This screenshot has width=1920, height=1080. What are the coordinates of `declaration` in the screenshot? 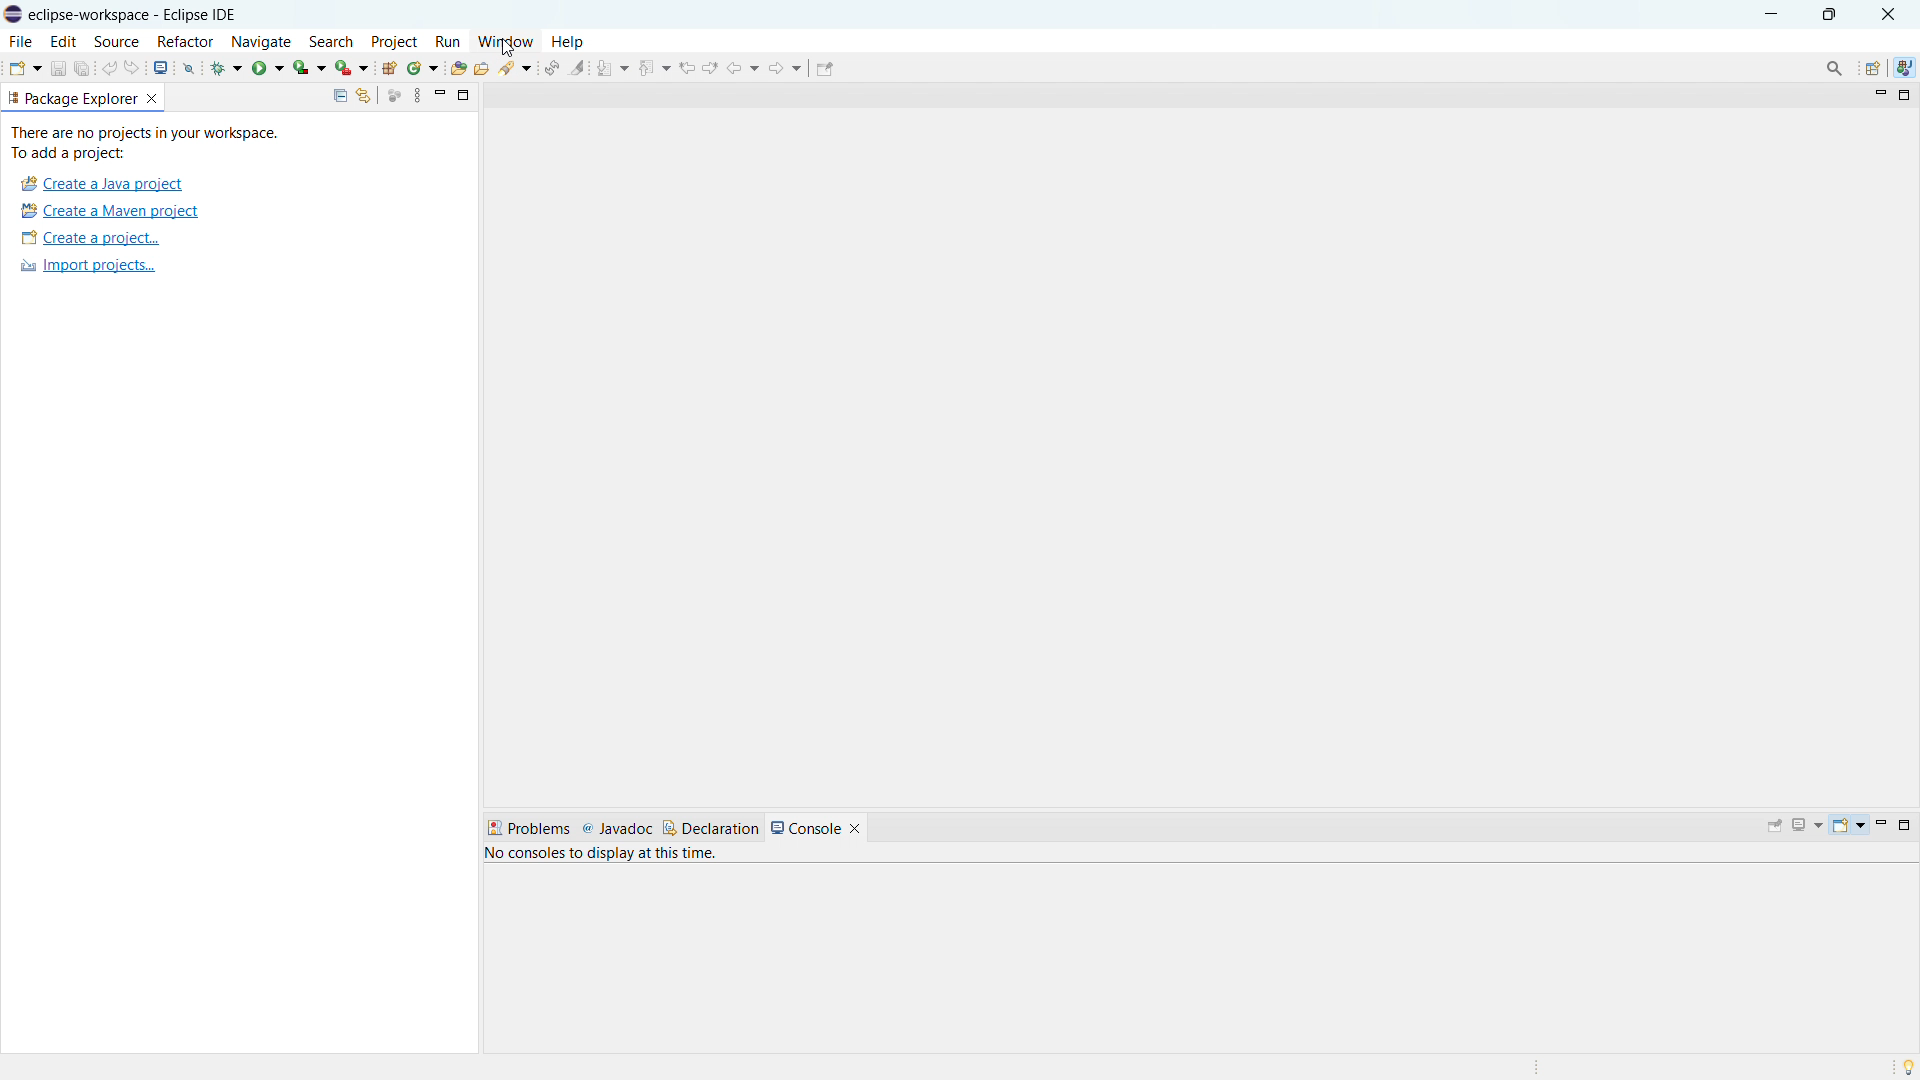 It's located at (711, 828).